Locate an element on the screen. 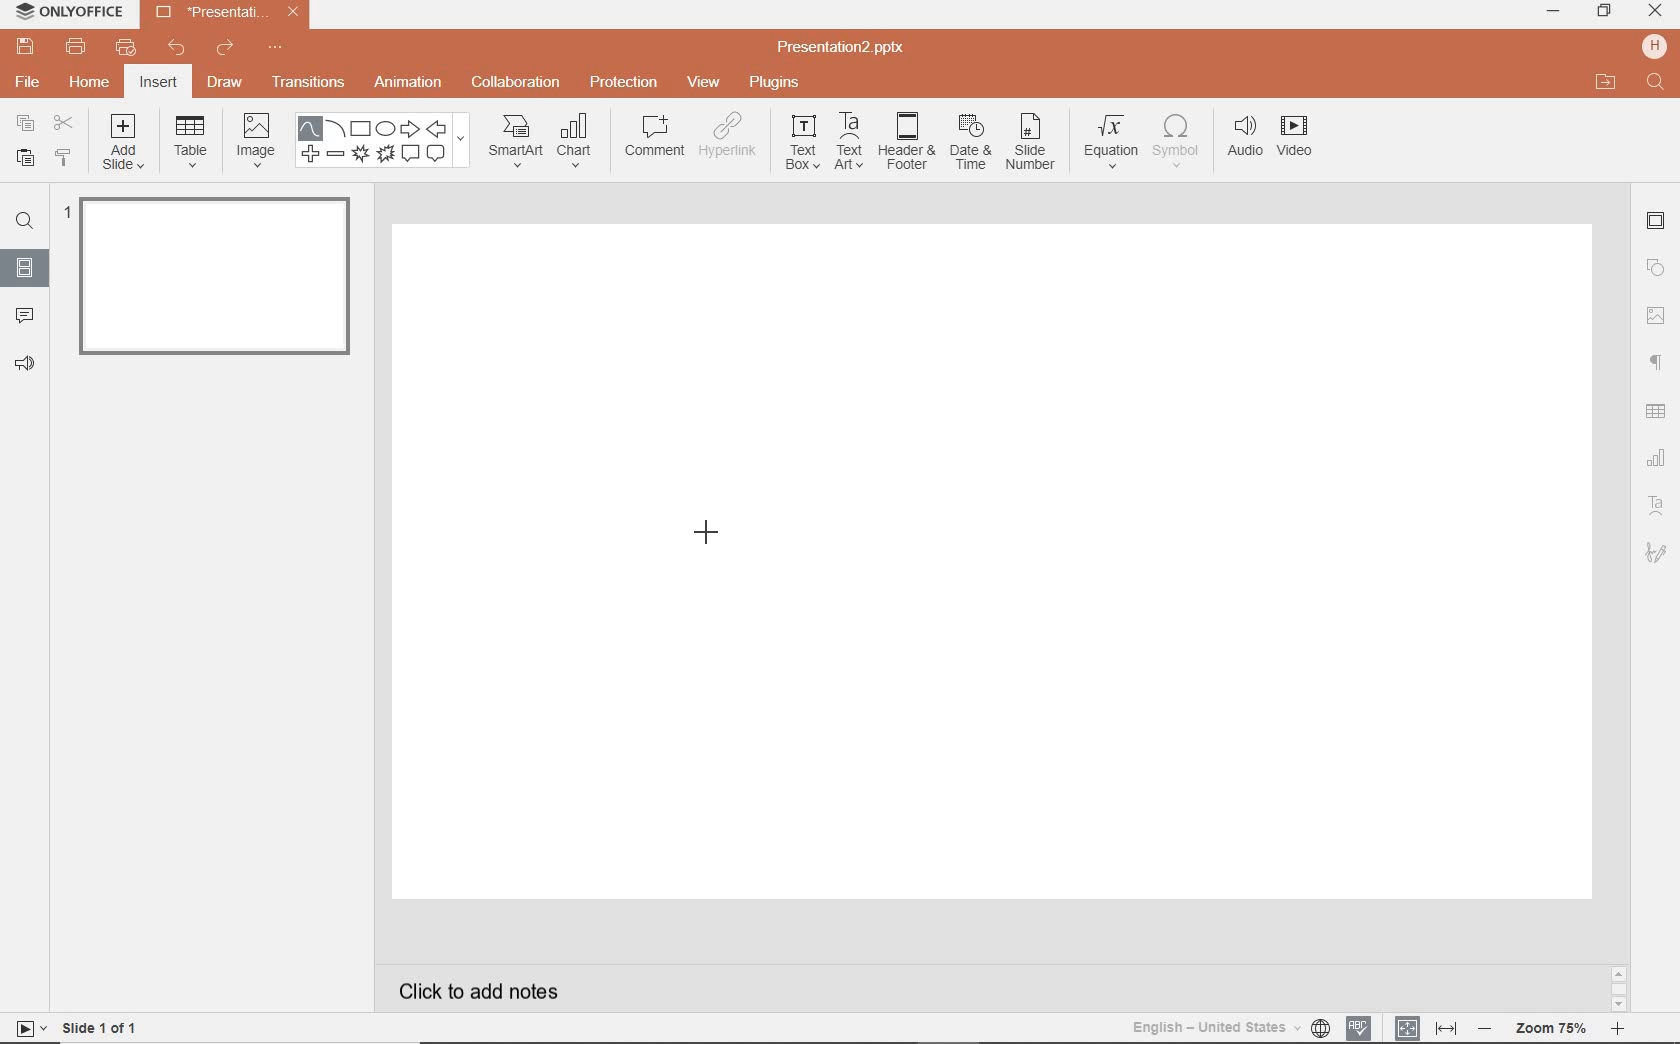  FIND is located at coordinates (1655, 83).